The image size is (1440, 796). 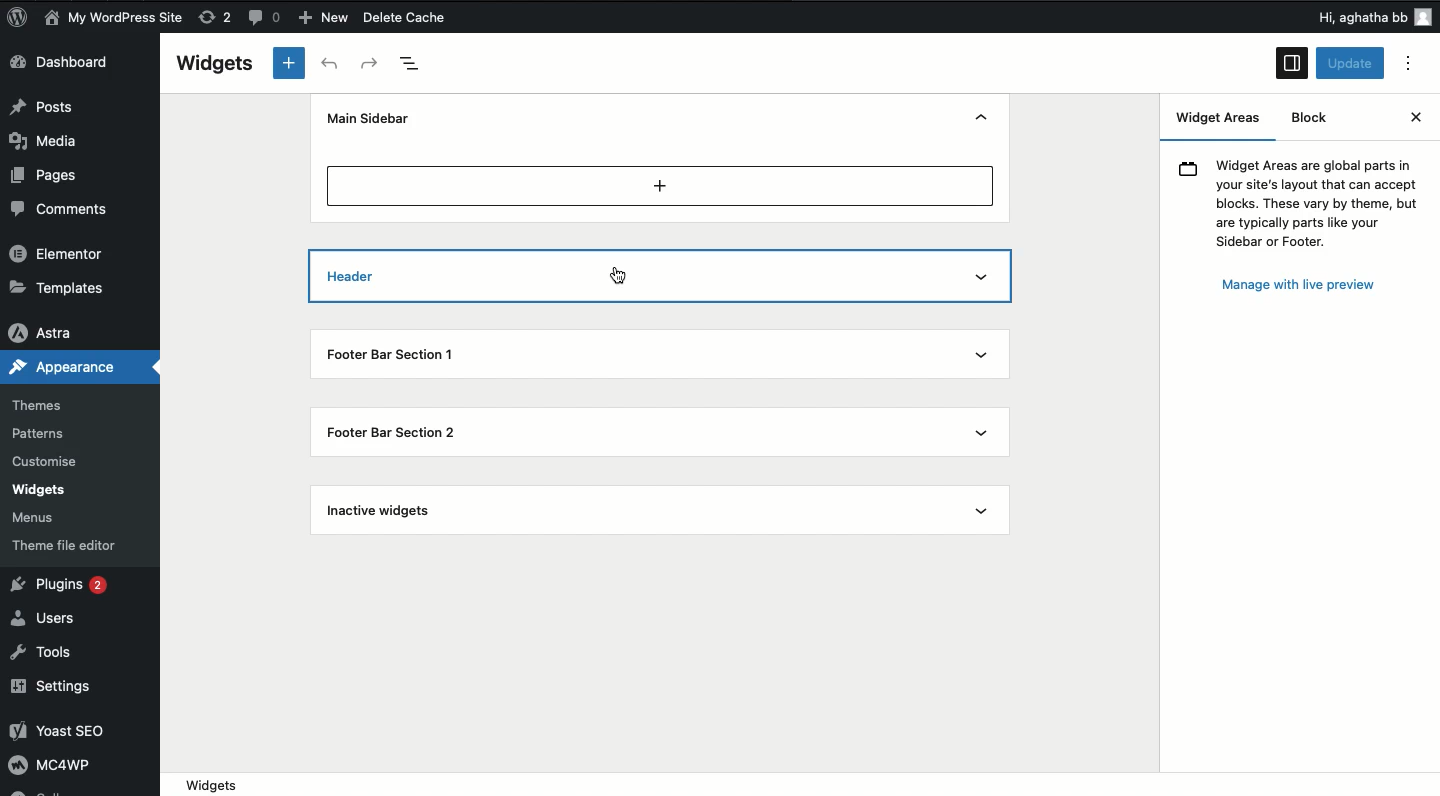 What do you see at coordinates (1414, 64) in the screenshot?
I see `Options` at bounding box center [1414, 64].